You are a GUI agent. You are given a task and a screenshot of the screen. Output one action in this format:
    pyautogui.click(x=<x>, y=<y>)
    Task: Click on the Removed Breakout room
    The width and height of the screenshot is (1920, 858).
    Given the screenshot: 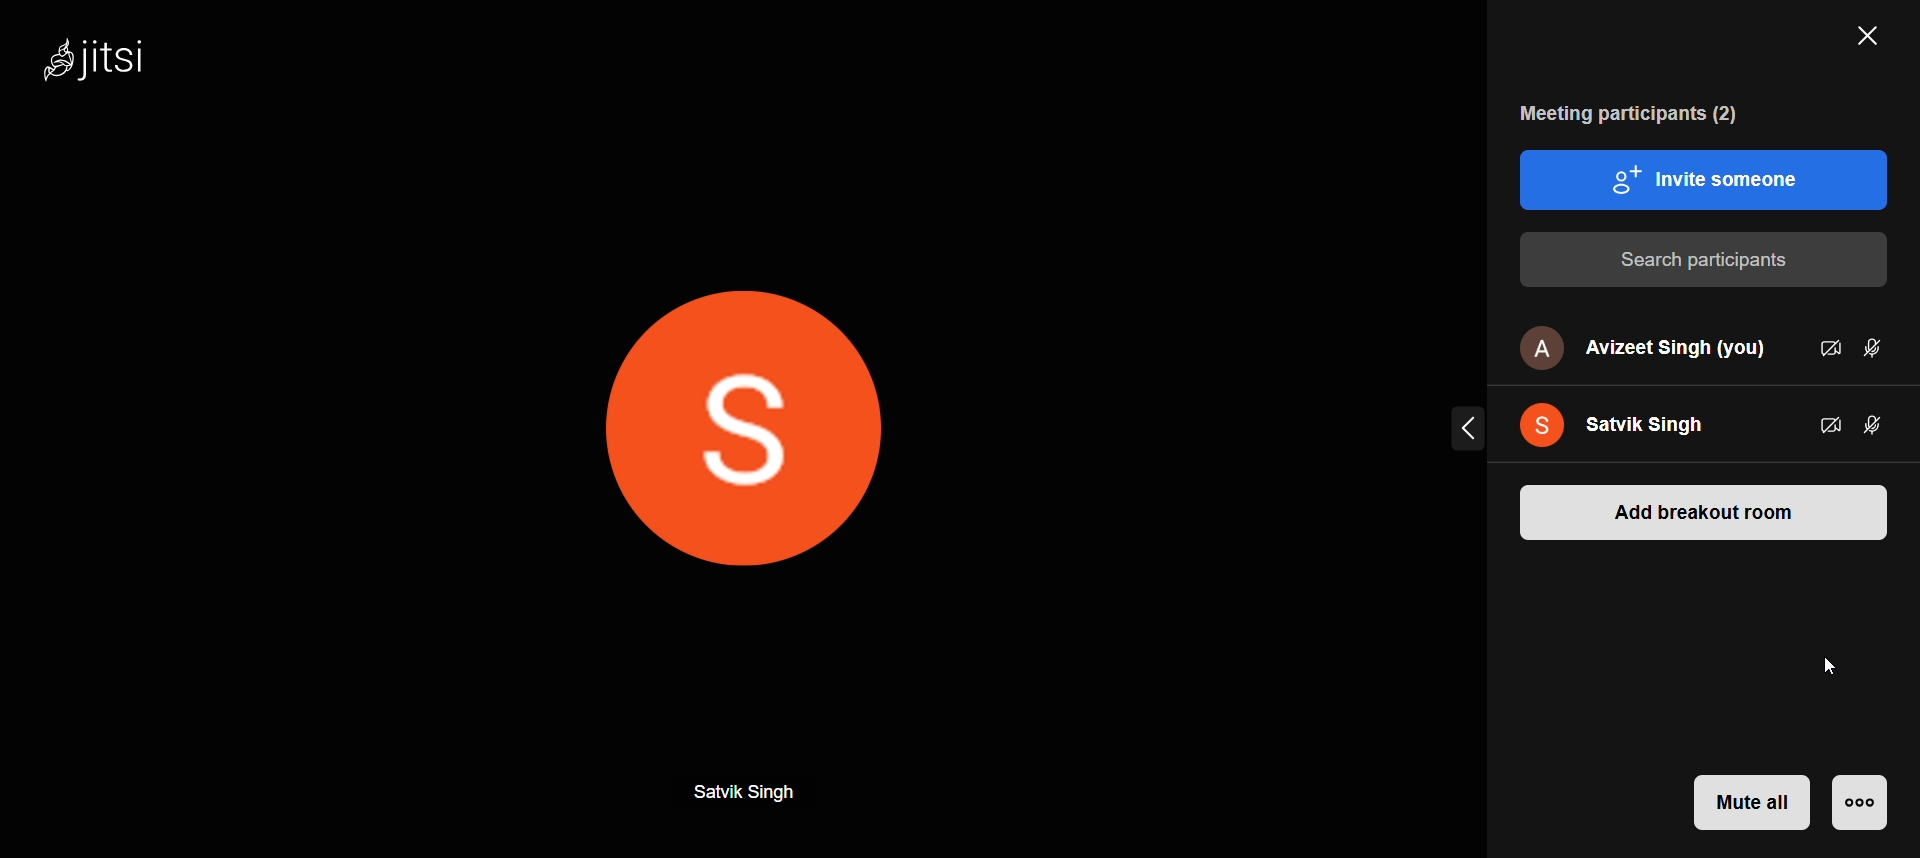 What is the action you would take?
    pyautogui.click(x=1697, y=587)
    